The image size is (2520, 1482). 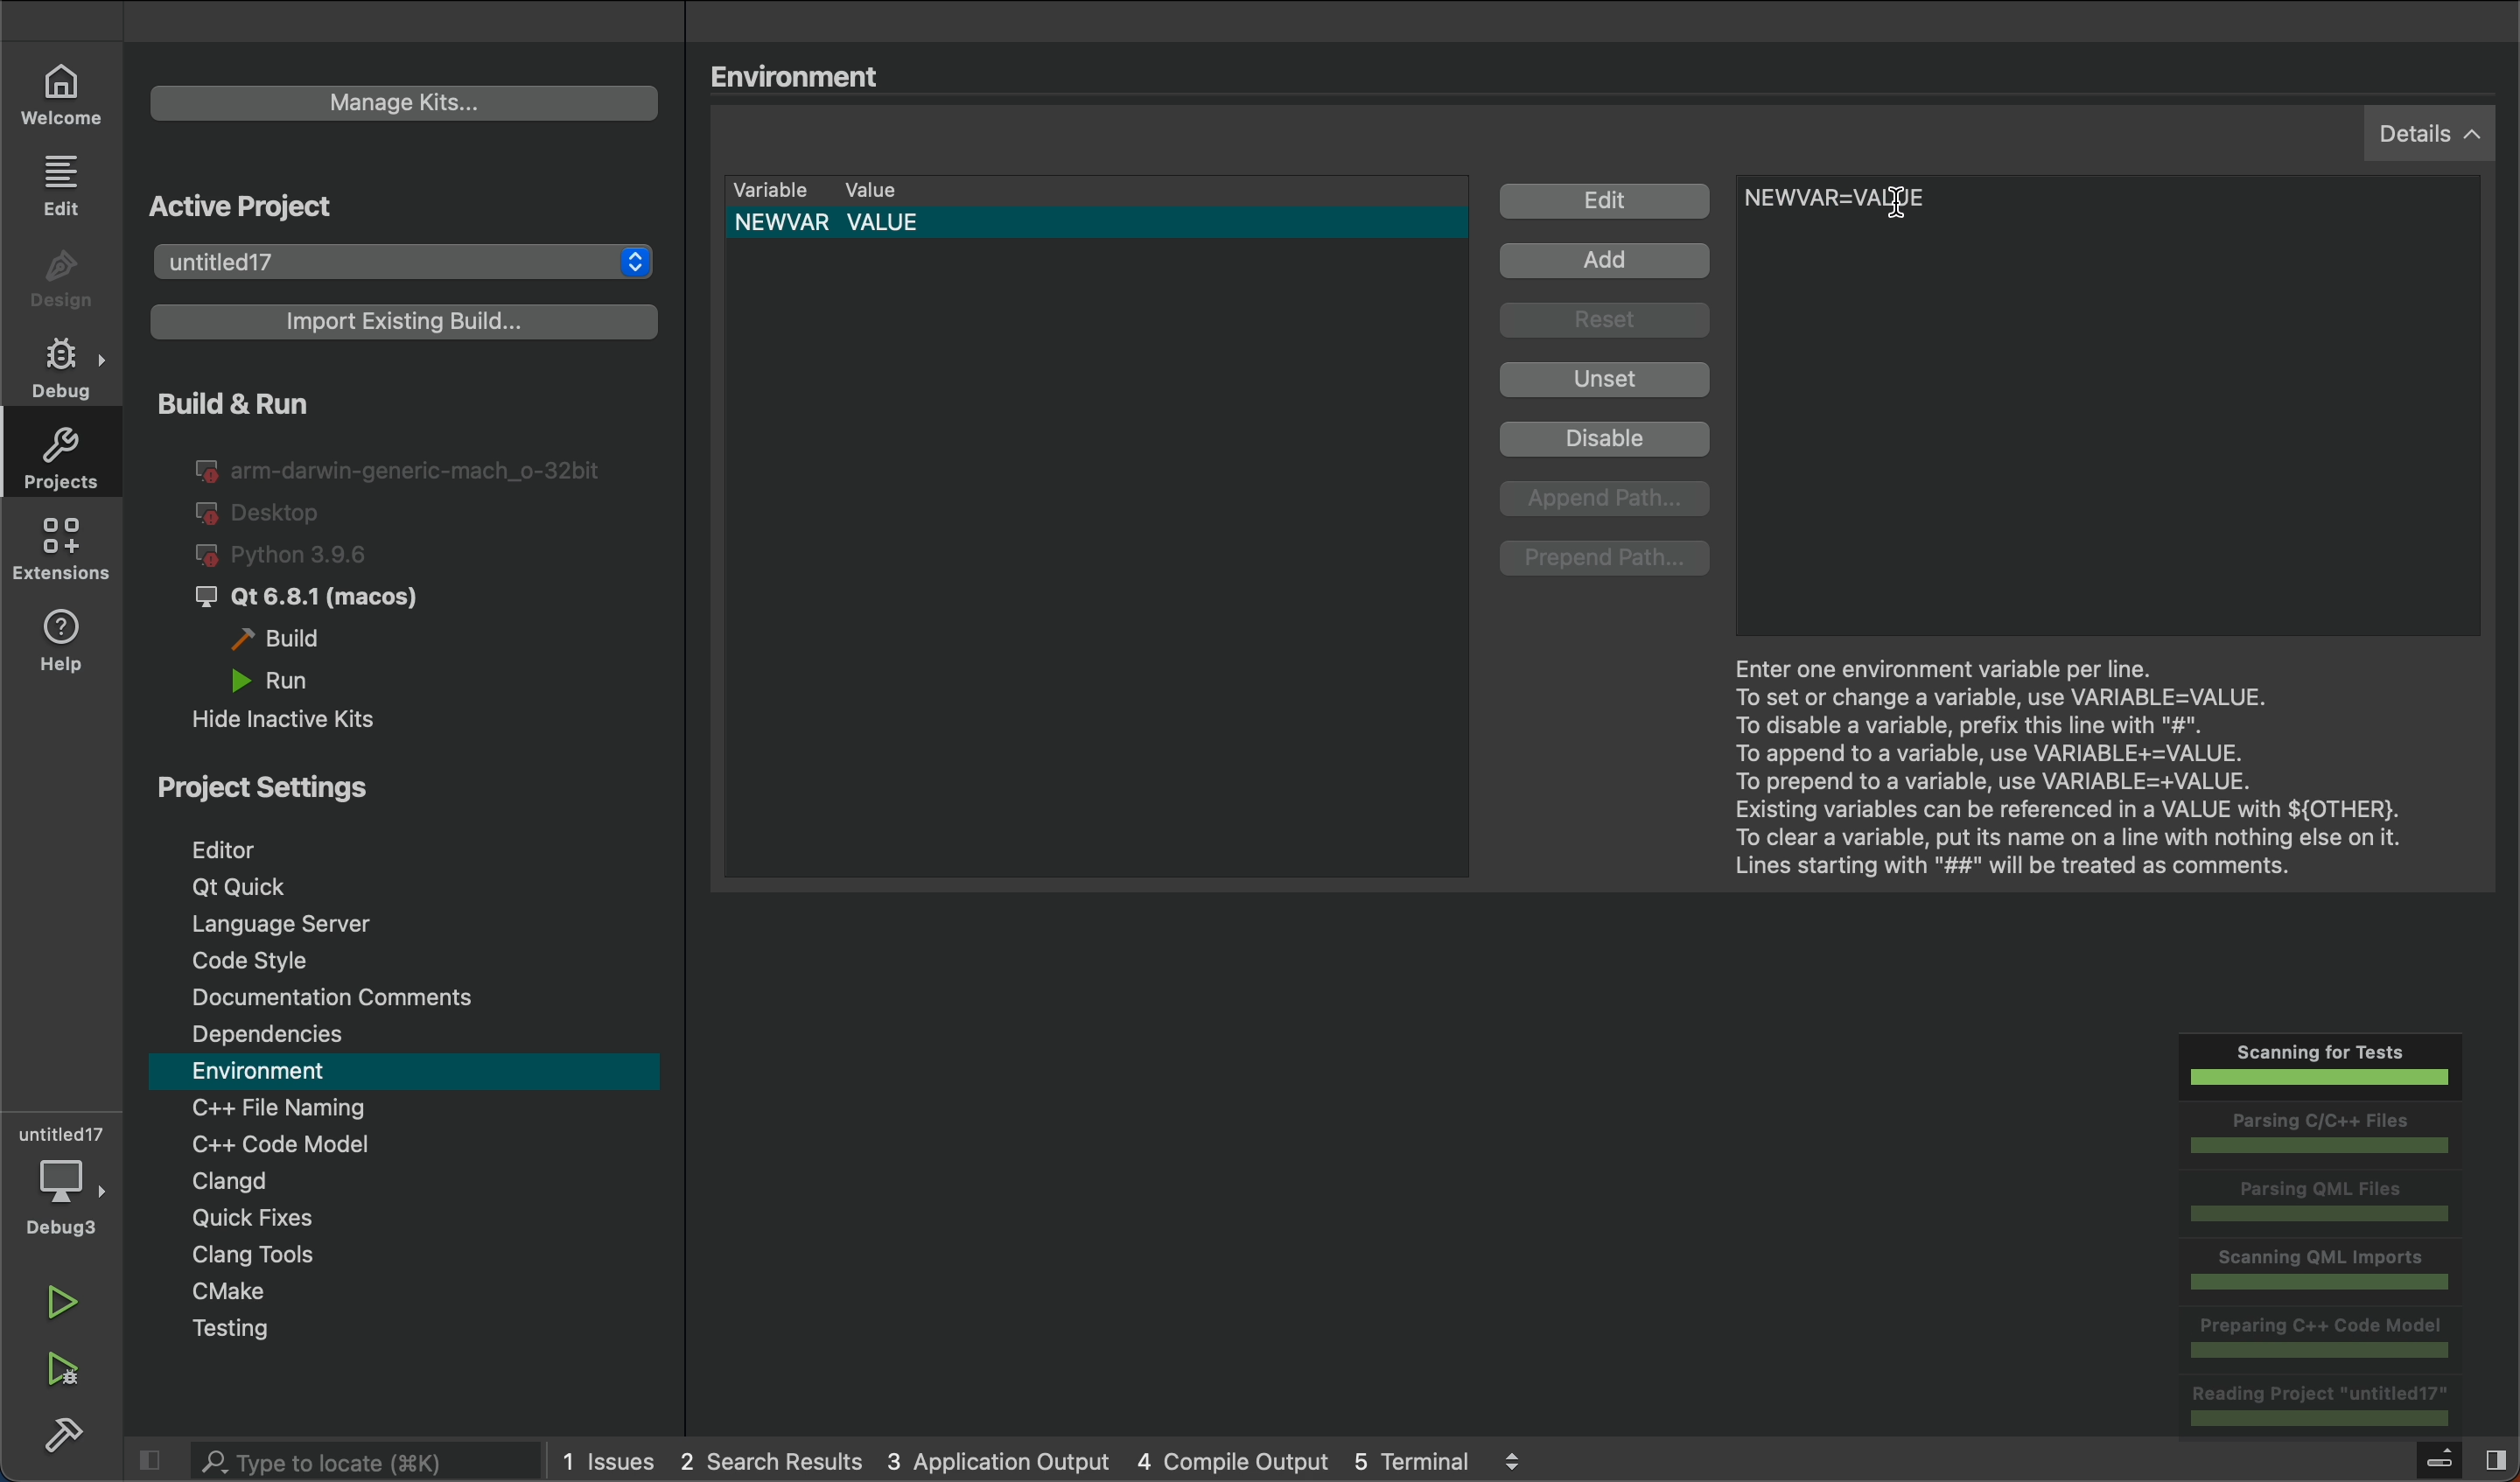 What do you see at coordinates (421, 1292) in the screenshot?
I see `cmake` at bounding box center [421, 1292].